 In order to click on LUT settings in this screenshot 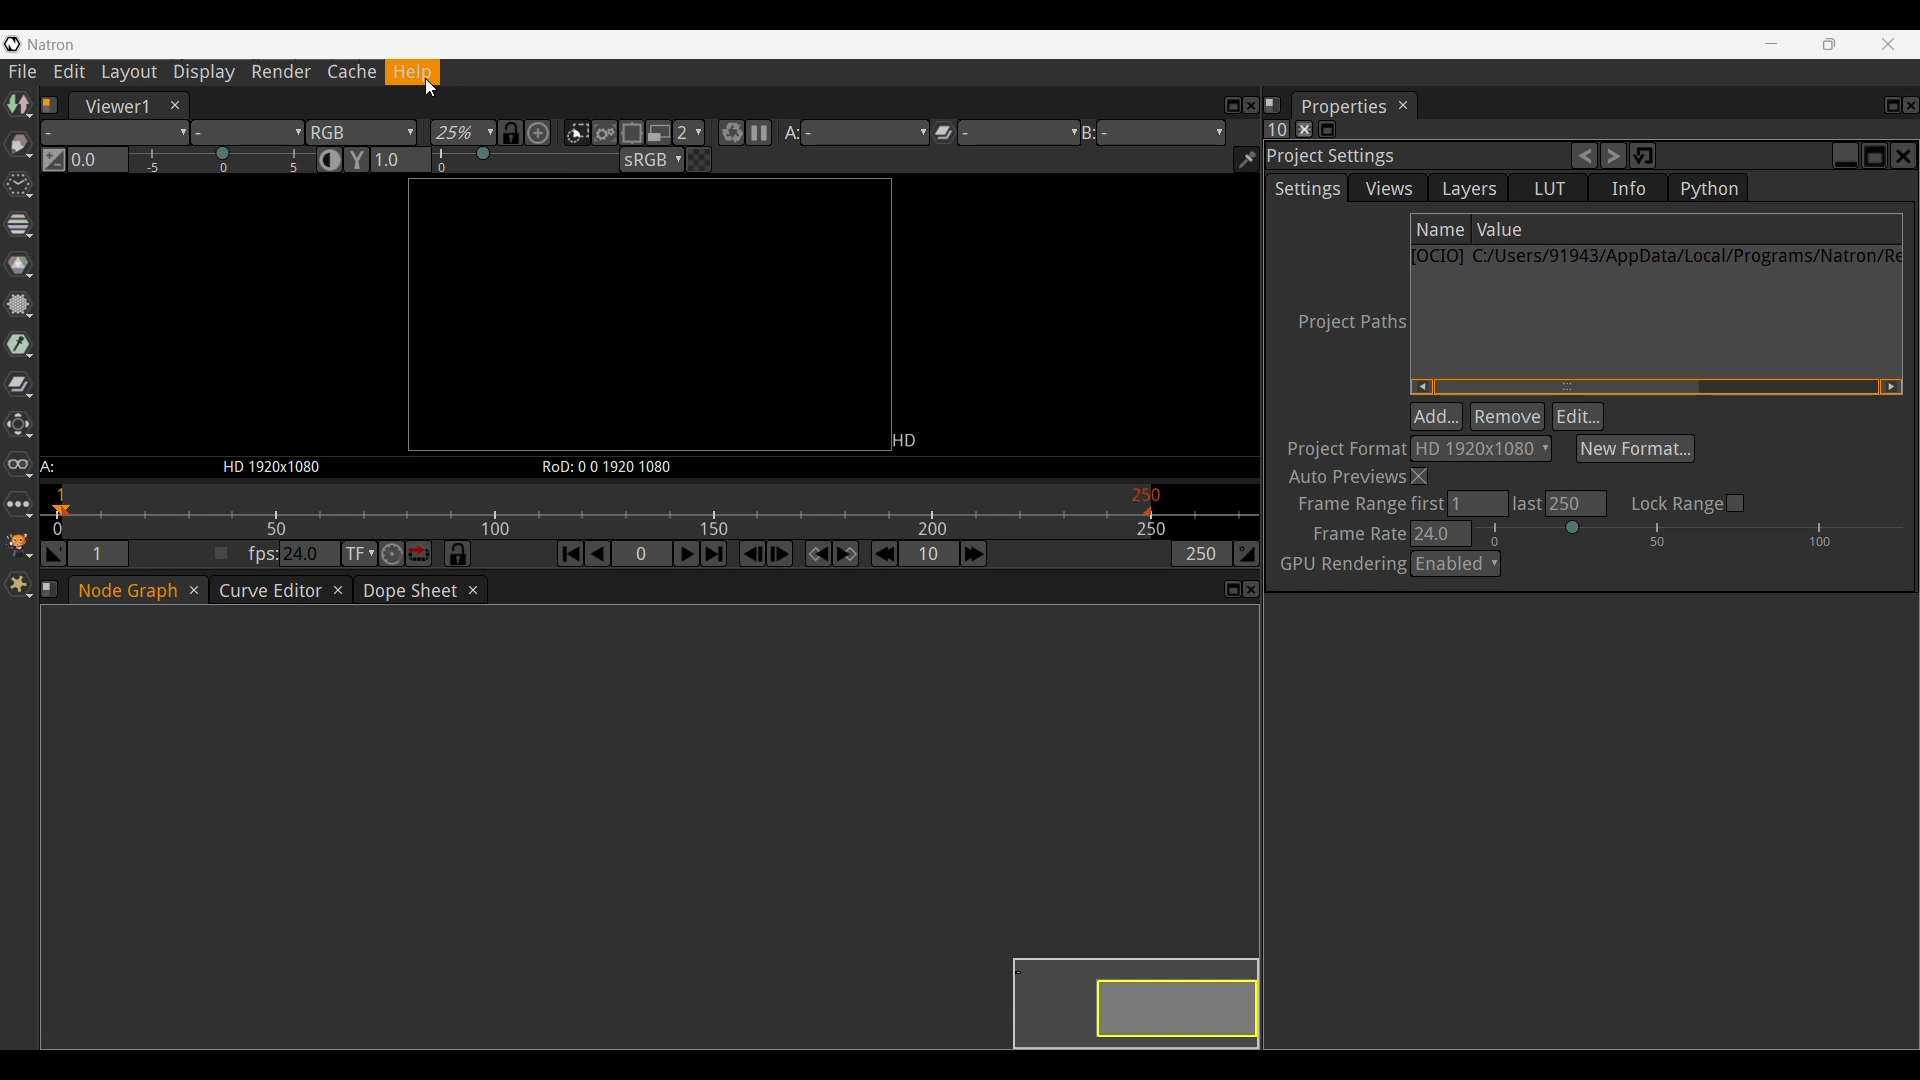, I will do `click(1548, 188)`.